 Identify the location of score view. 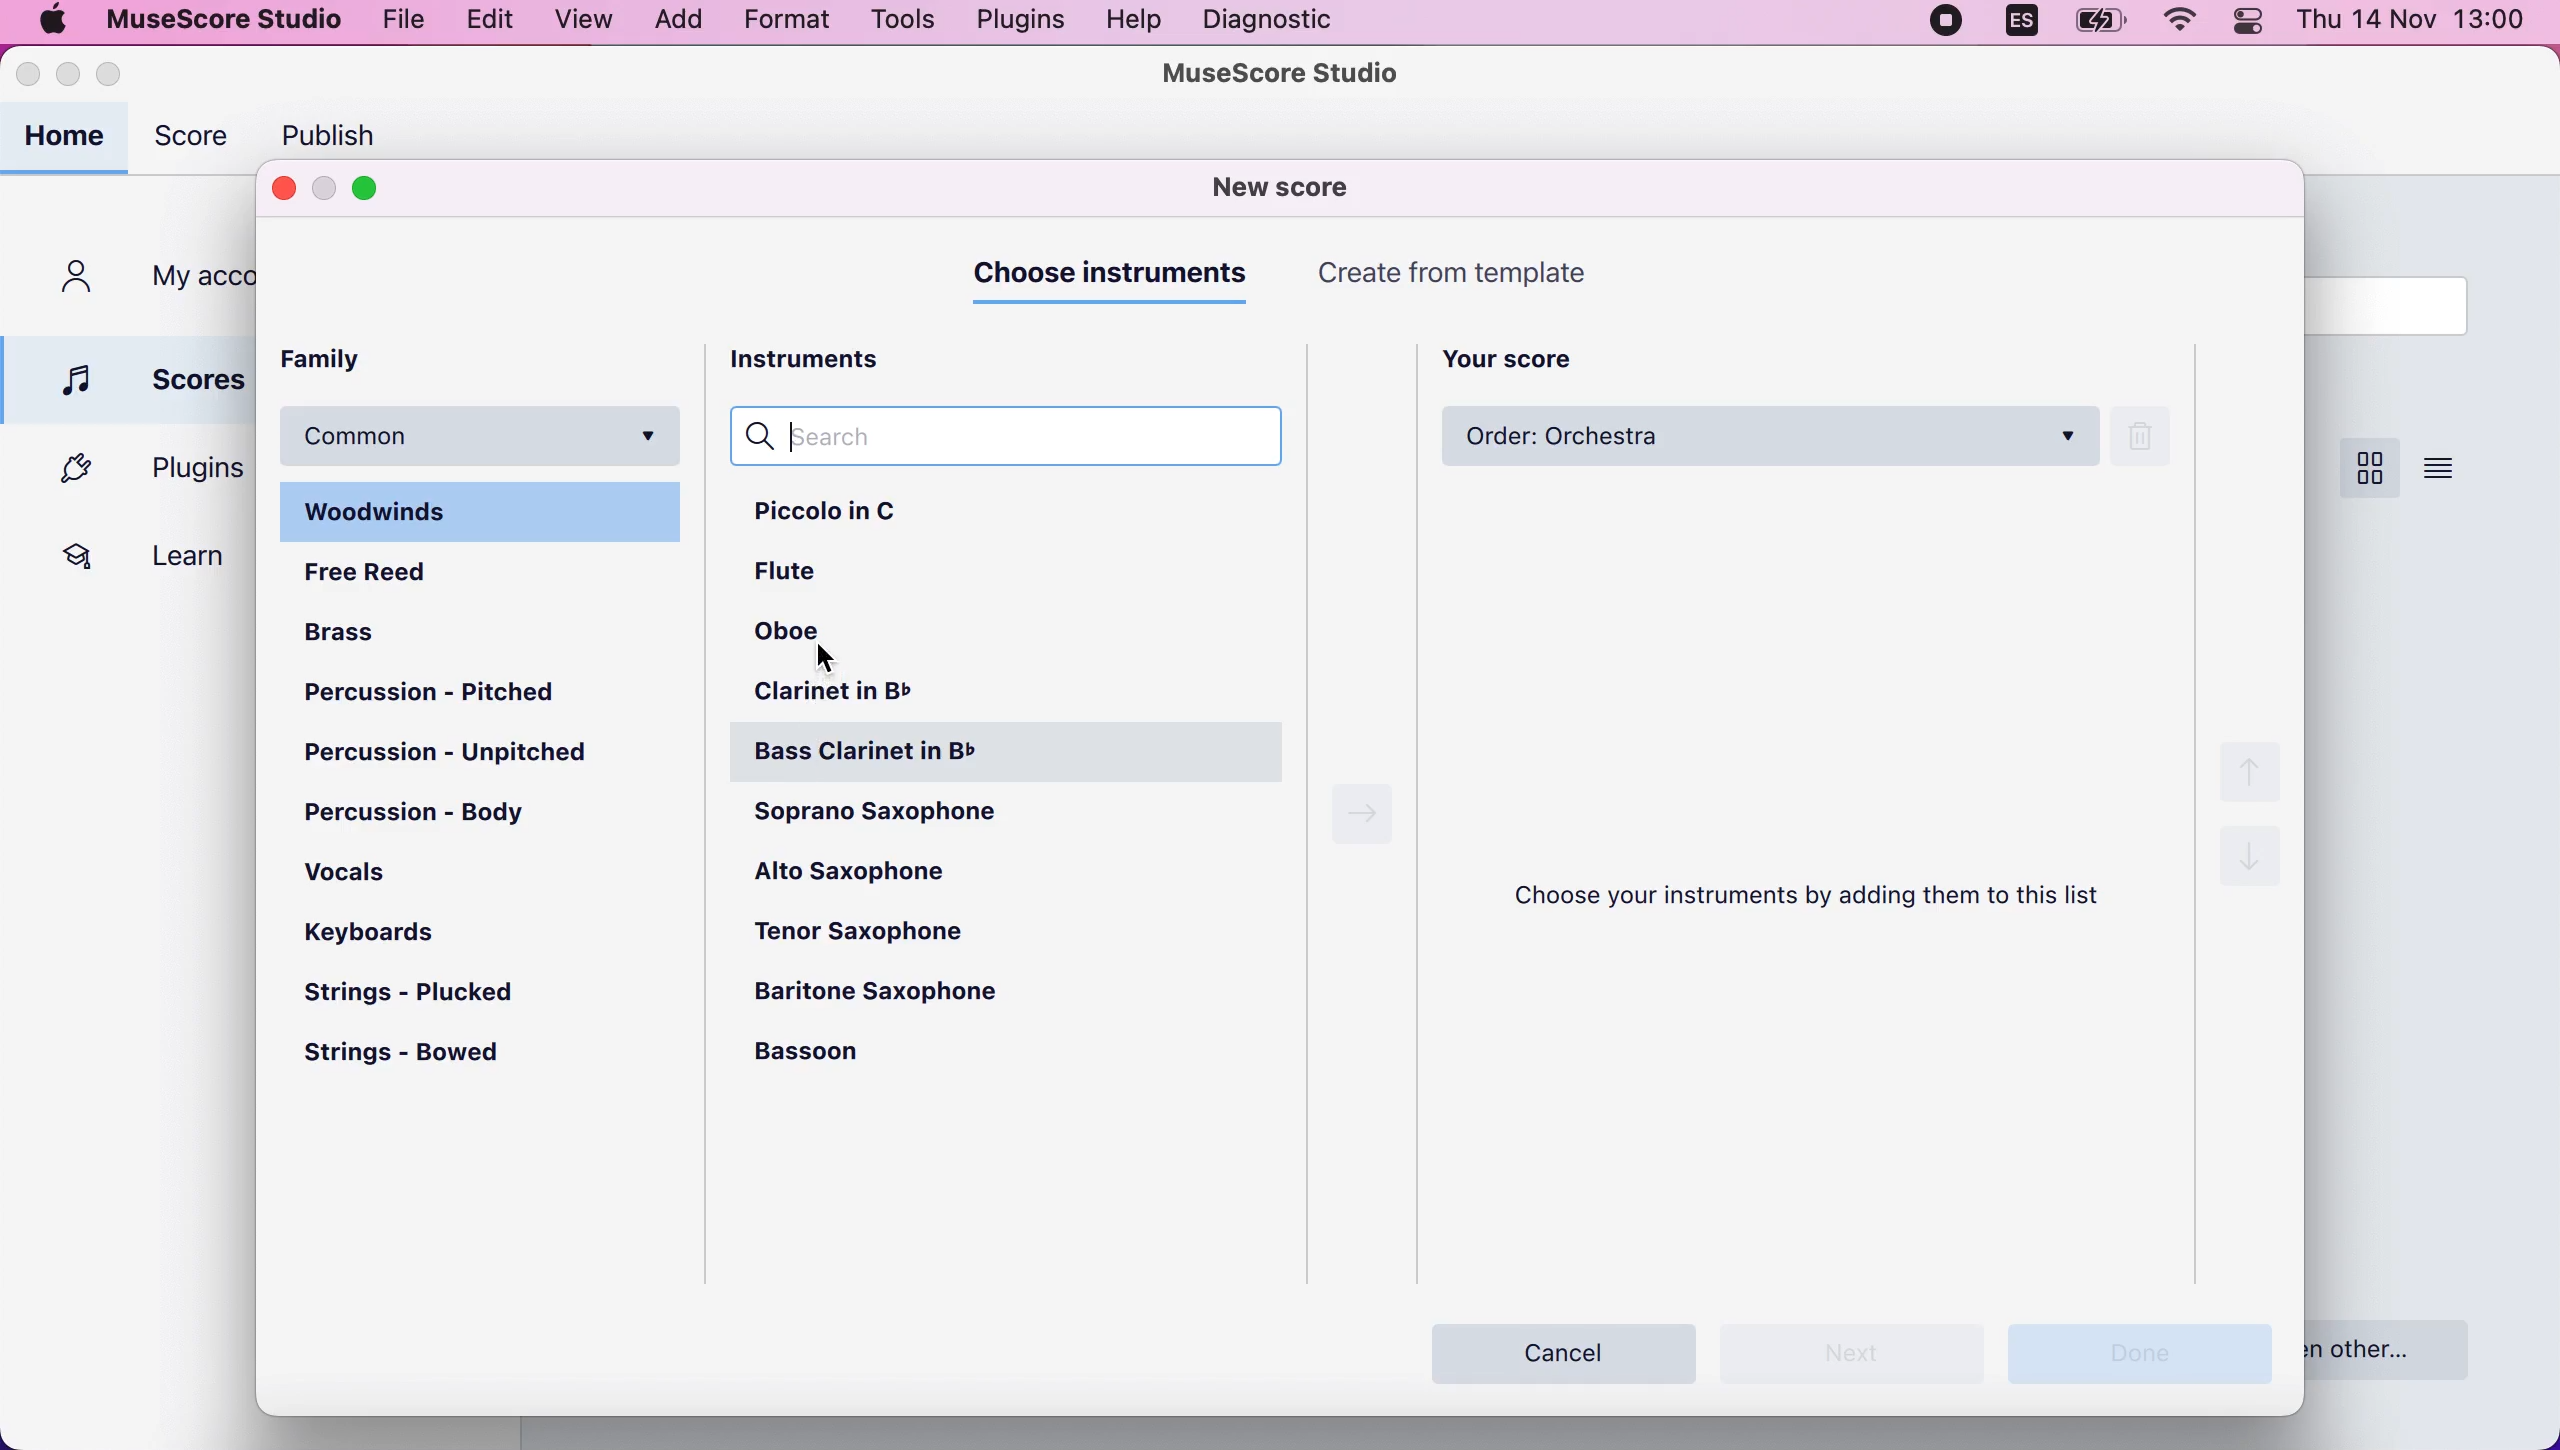
(2366, 469).